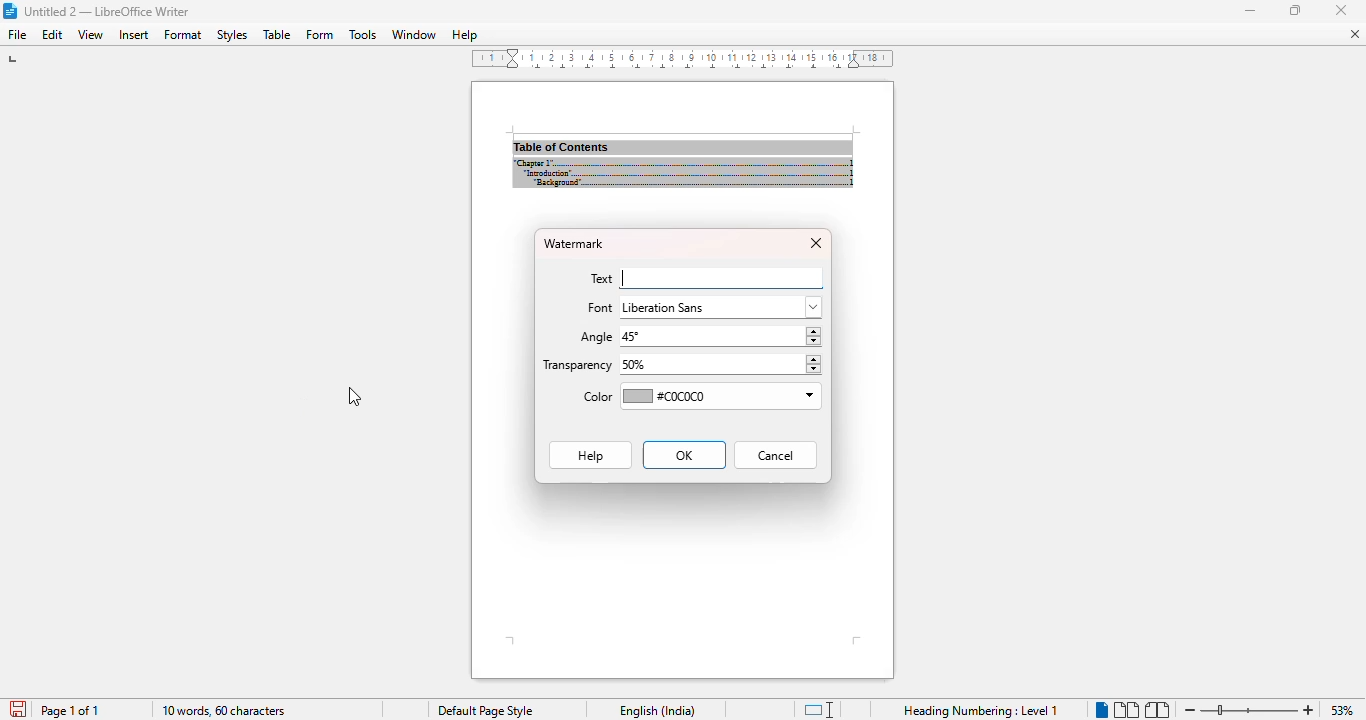  I want to click on Help, so click(589, 455).